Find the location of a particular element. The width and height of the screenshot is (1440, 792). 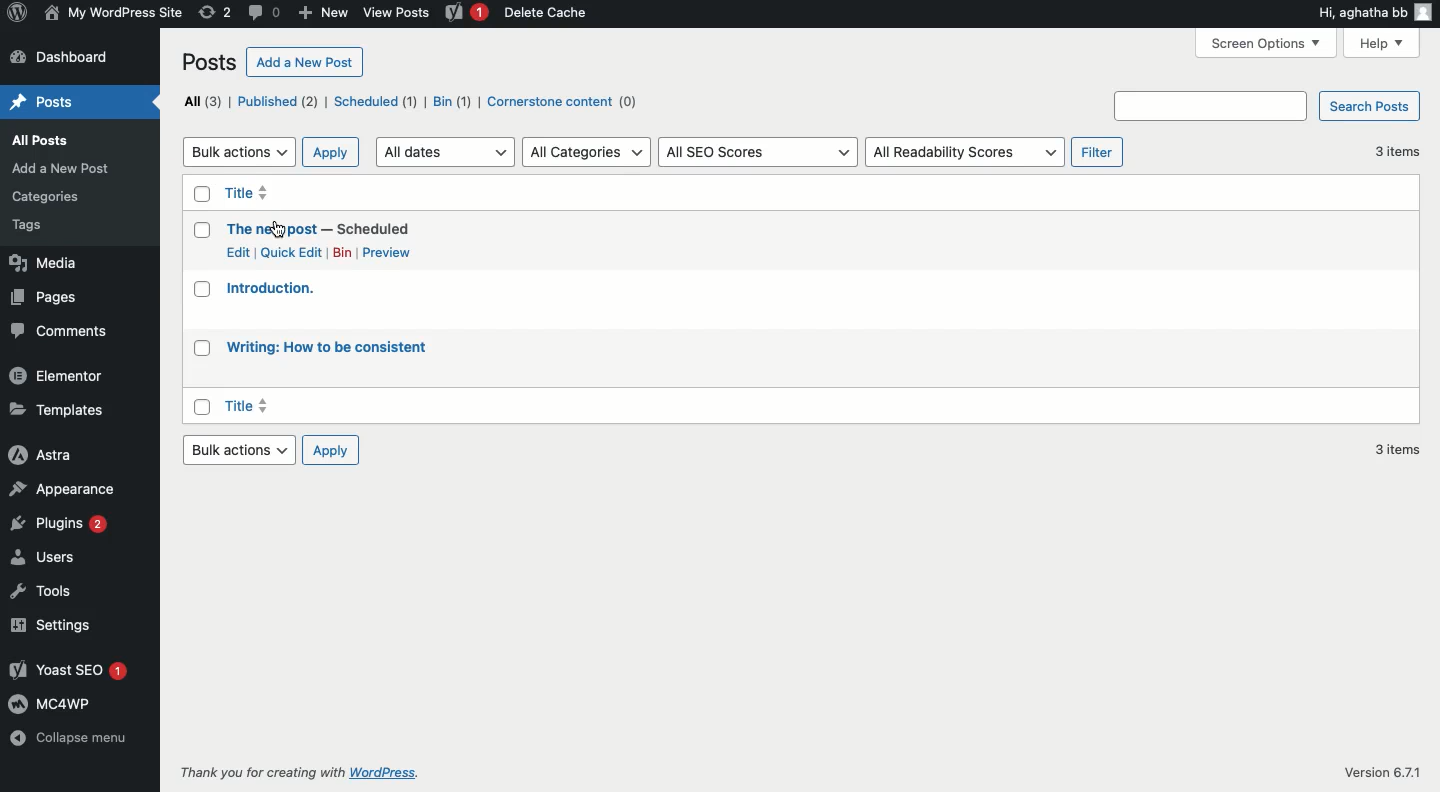

Bulk actions is located at coordinates (239, 450).